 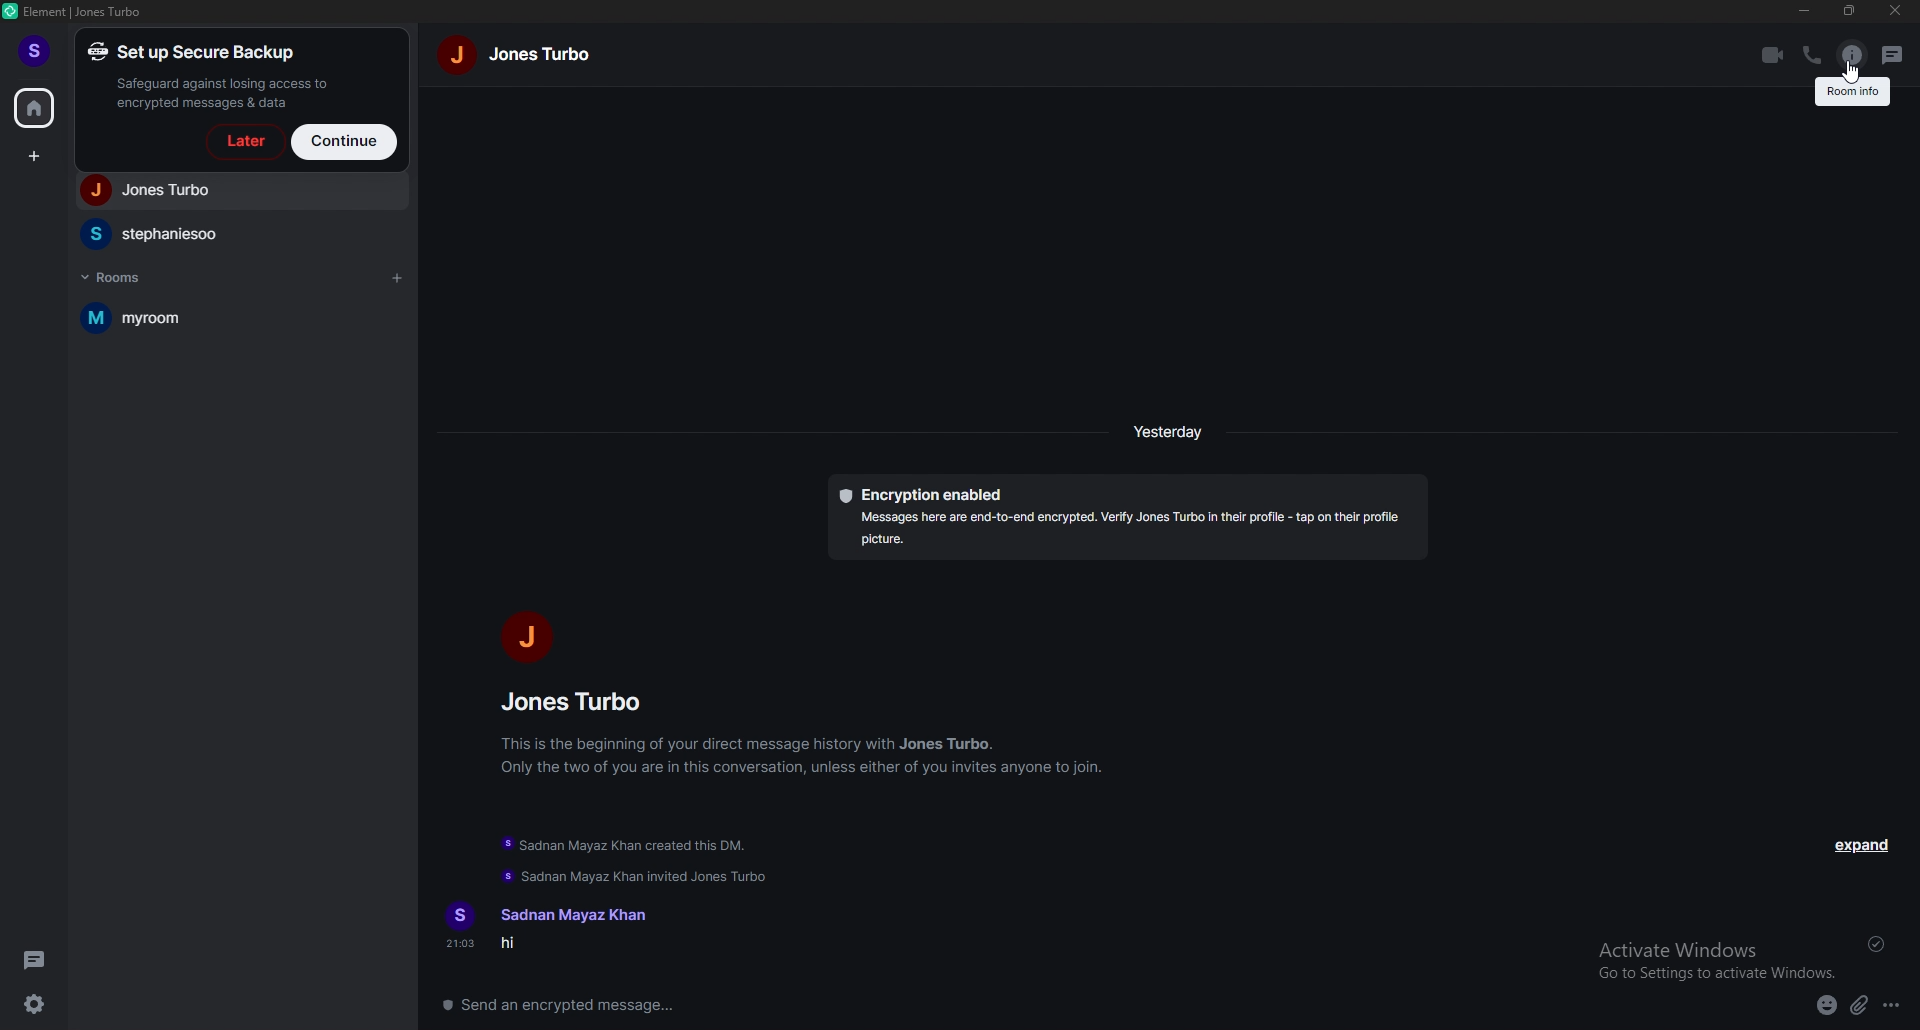 What do you see at coordinates (1896, 11) in the screenshot?
I see `close` at bounding box center [1896, 11].